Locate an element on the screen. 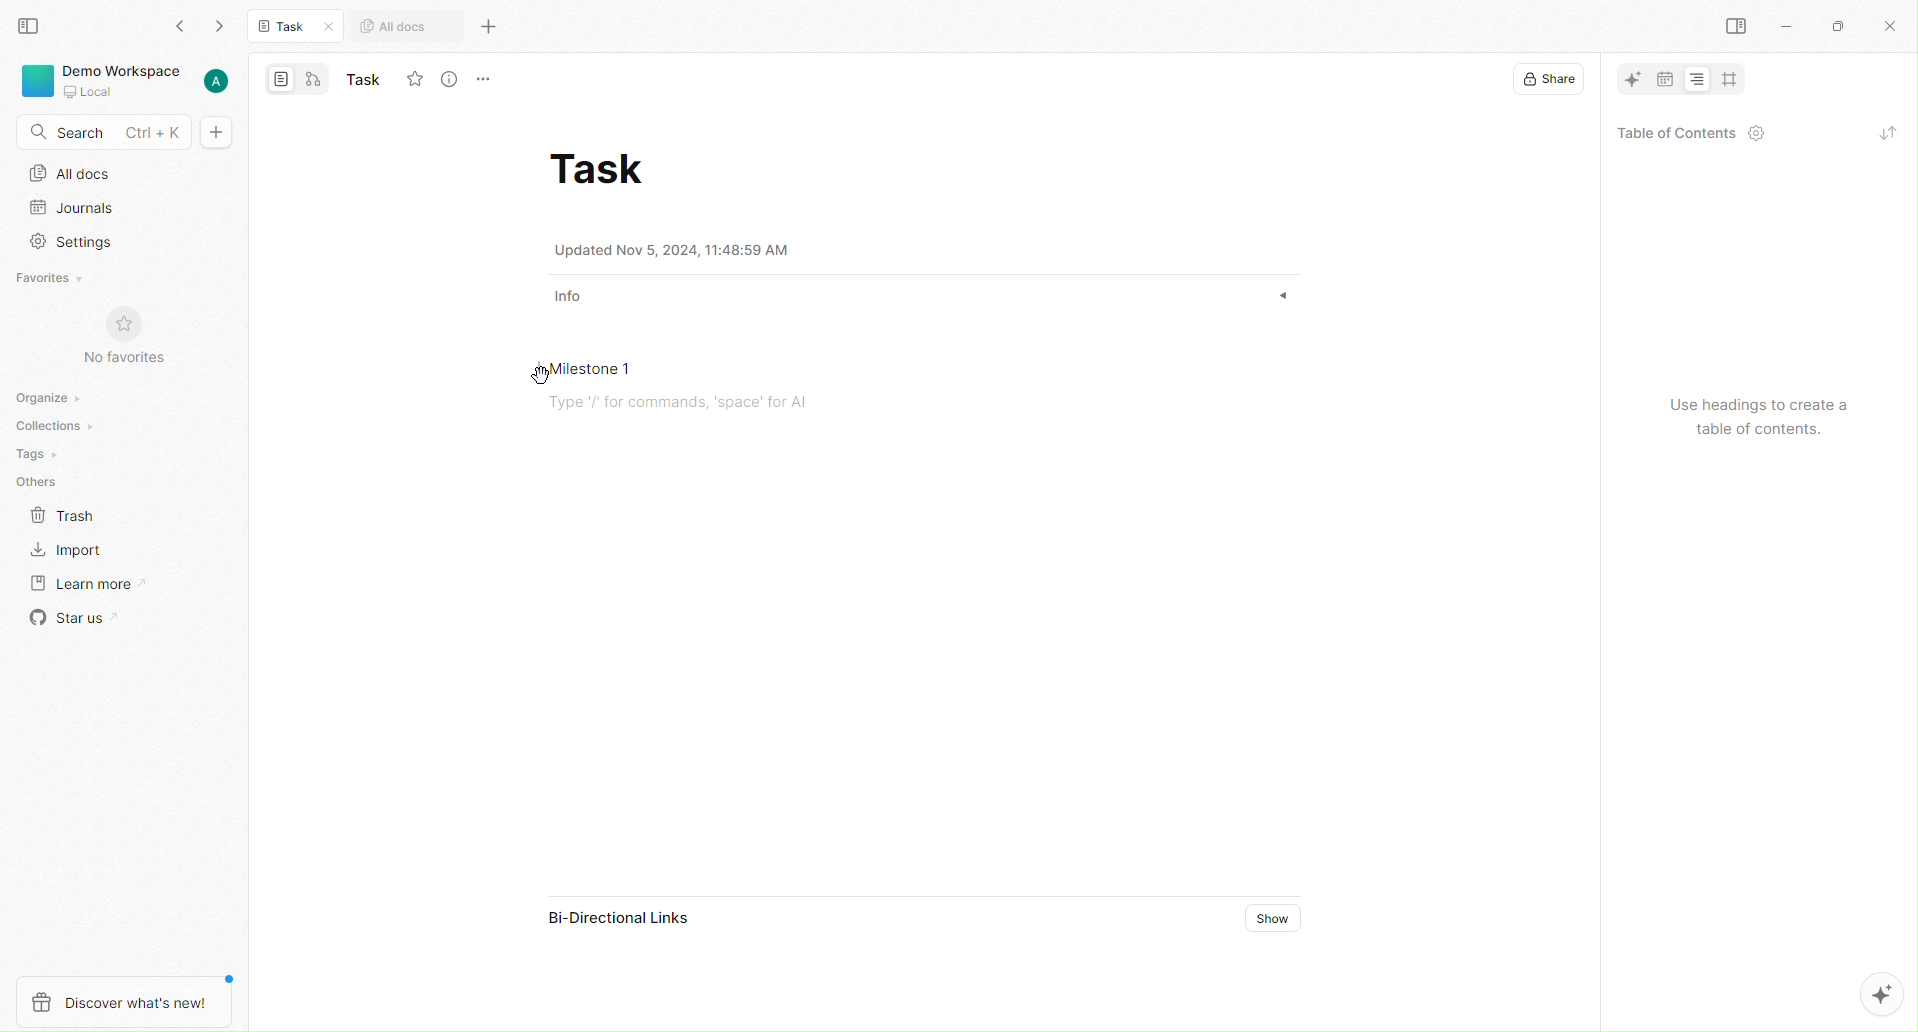 This screenshot has height=1032, width=1918. minimize is located at coordinates (1789, 25).